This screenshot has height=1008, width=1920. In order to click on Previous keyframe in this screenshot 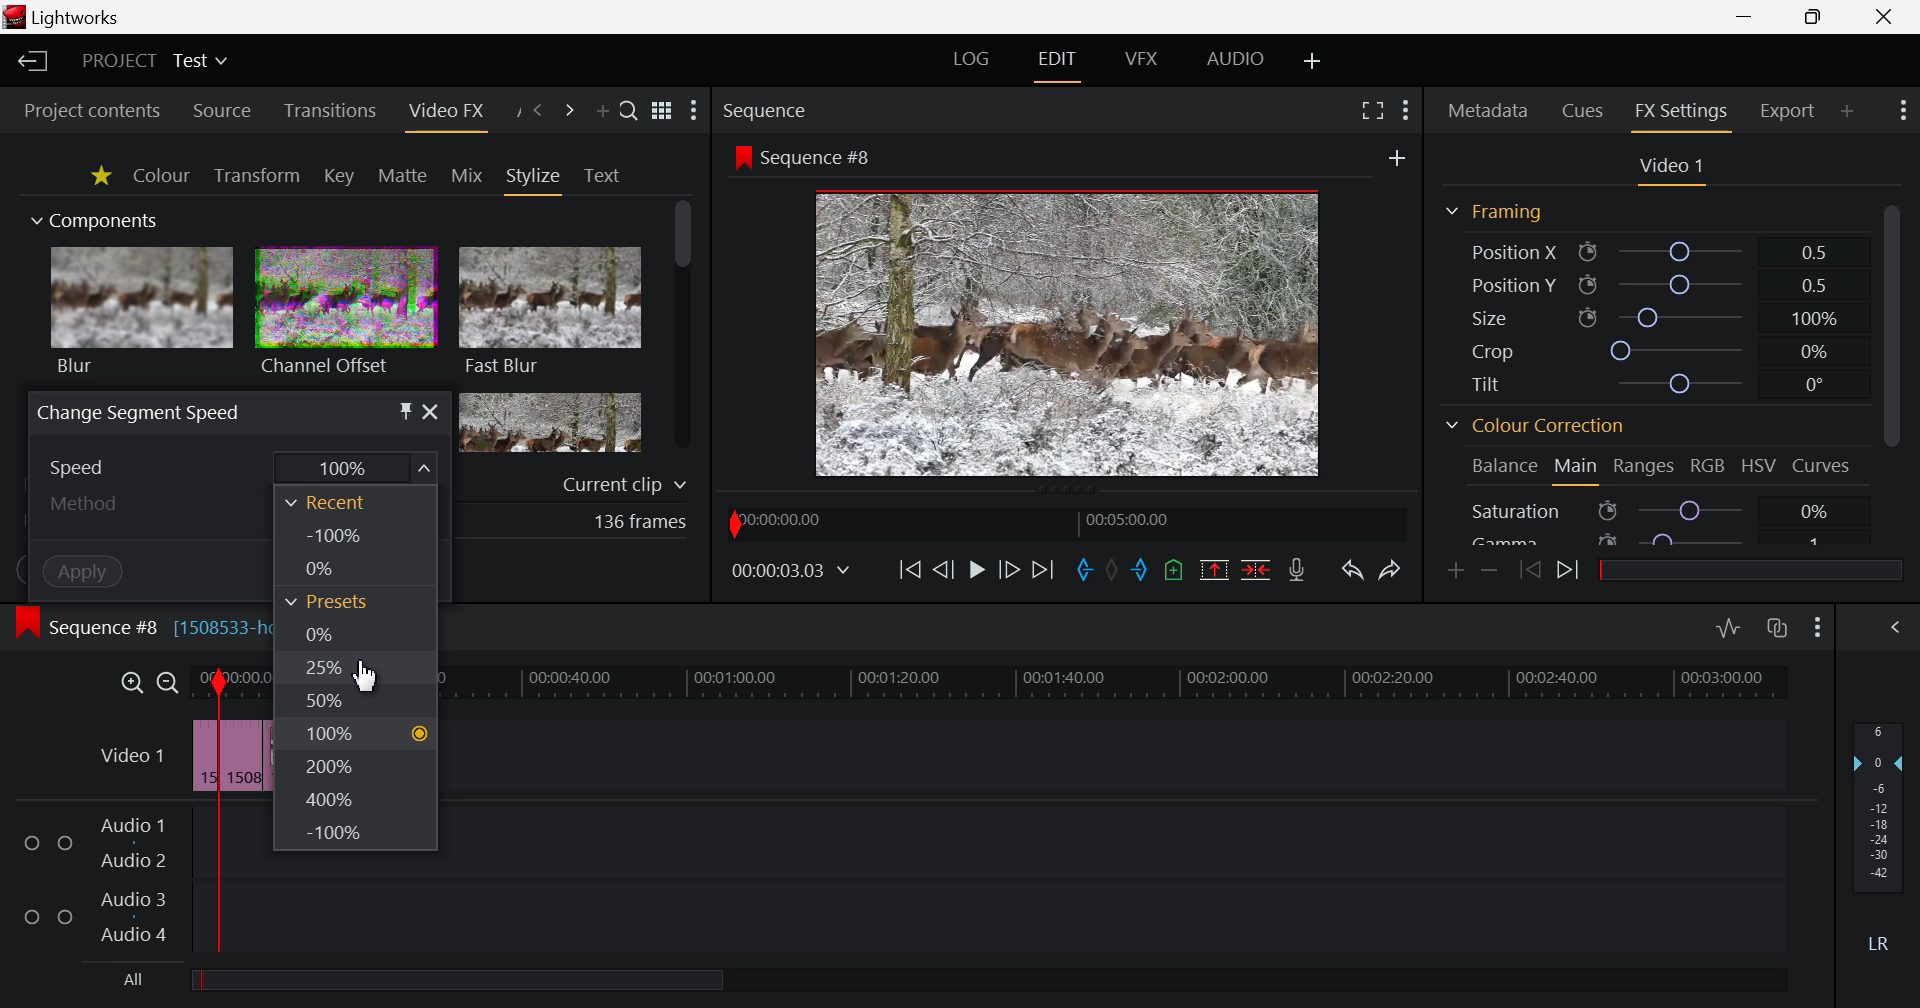, I will do `click(1528, 571)`.